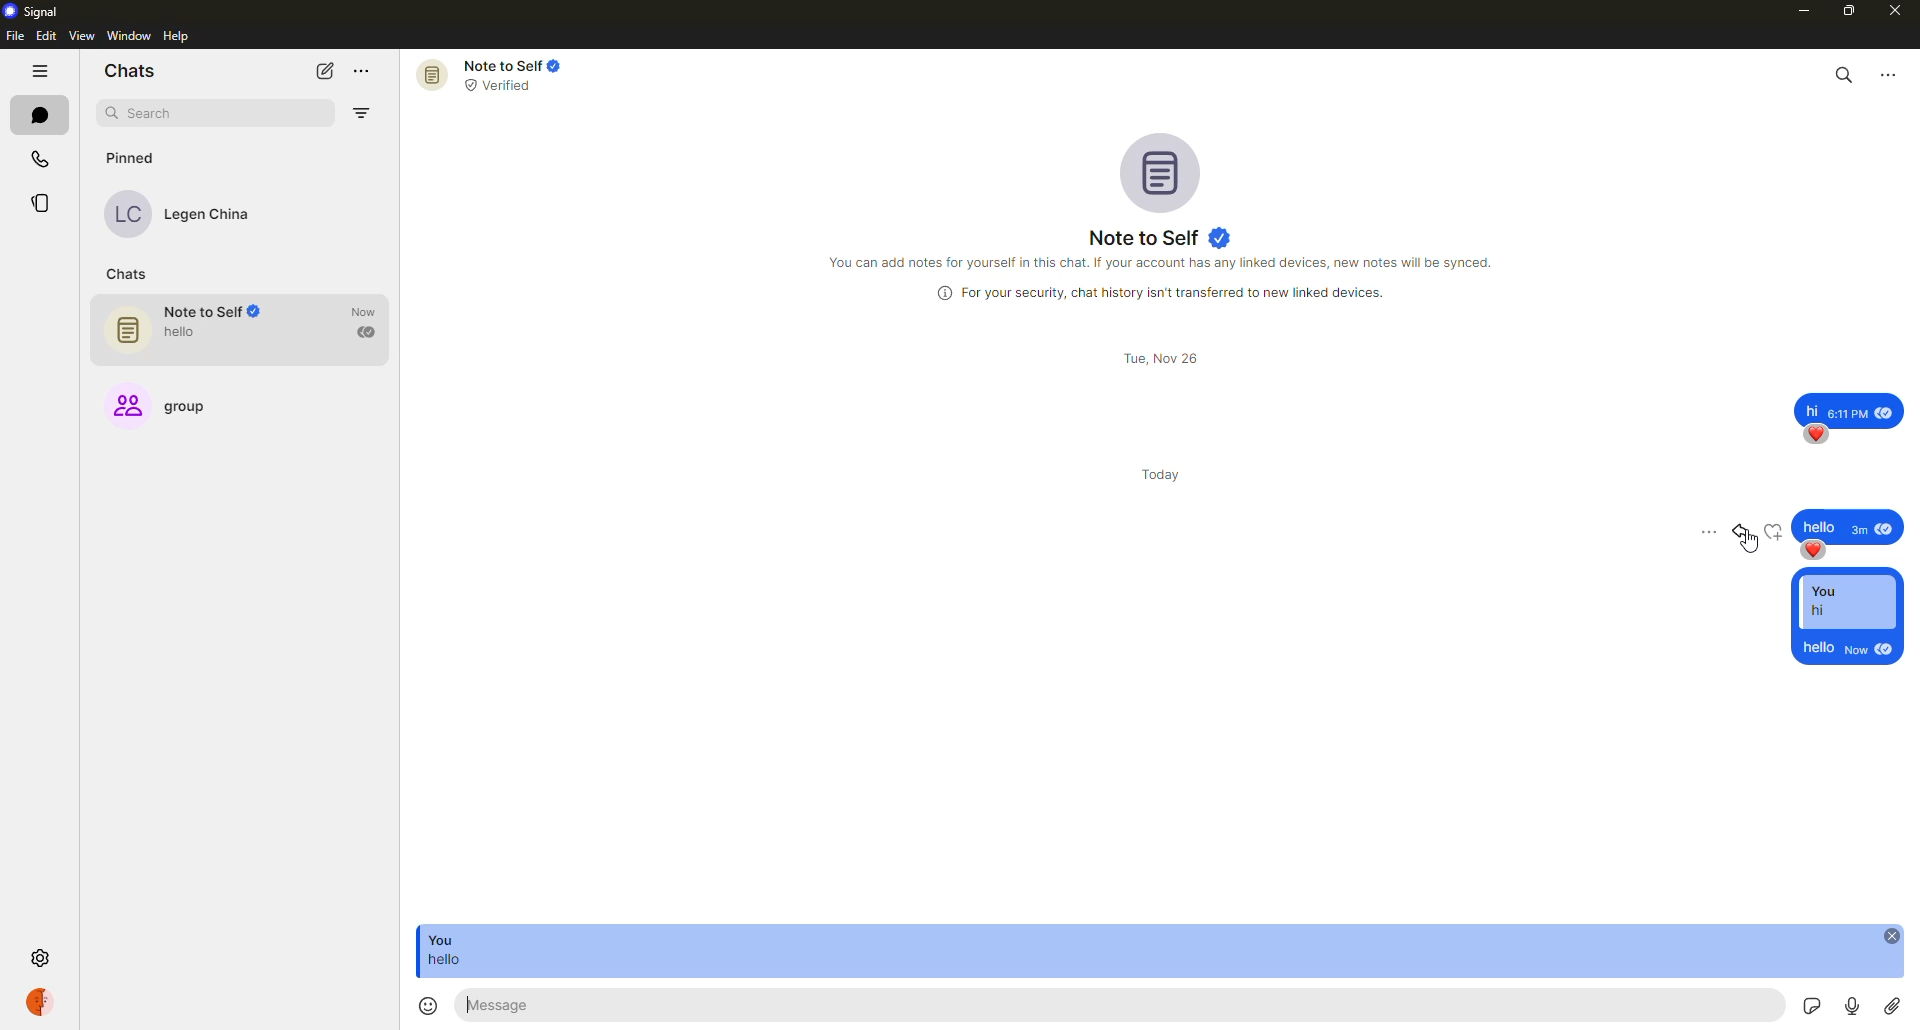 Image resolution: width=1920 pixels, height=1030 pixels. Describe the element at coordinates (325, 70) in the screenshot. I see `new chat` at that location.